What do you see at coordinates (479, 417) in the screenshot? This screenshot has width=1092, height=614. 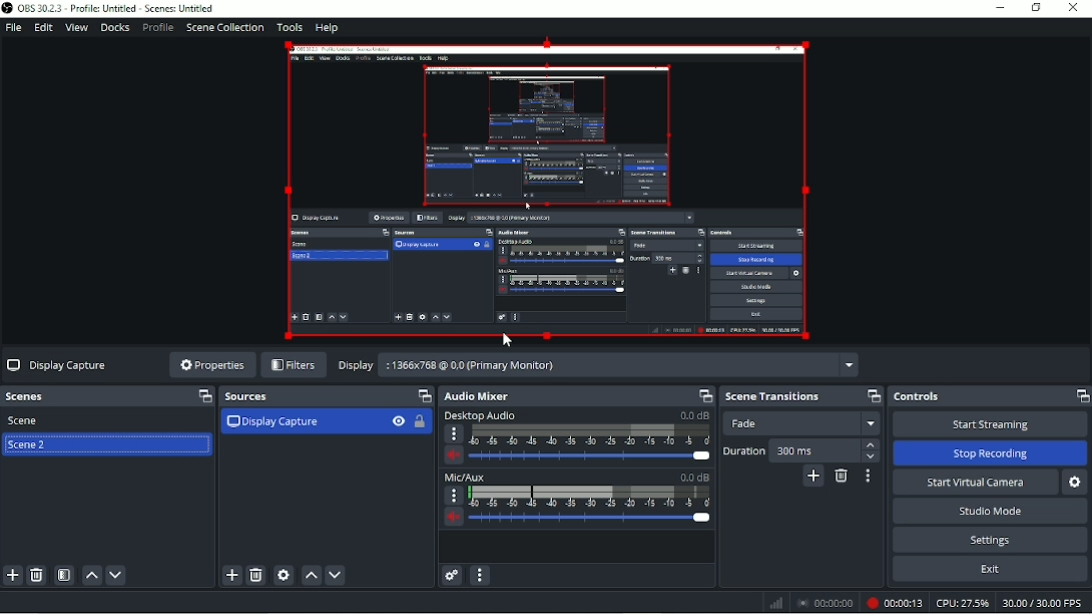 I see `Desktop Audio` at bounding box center [479, 417].